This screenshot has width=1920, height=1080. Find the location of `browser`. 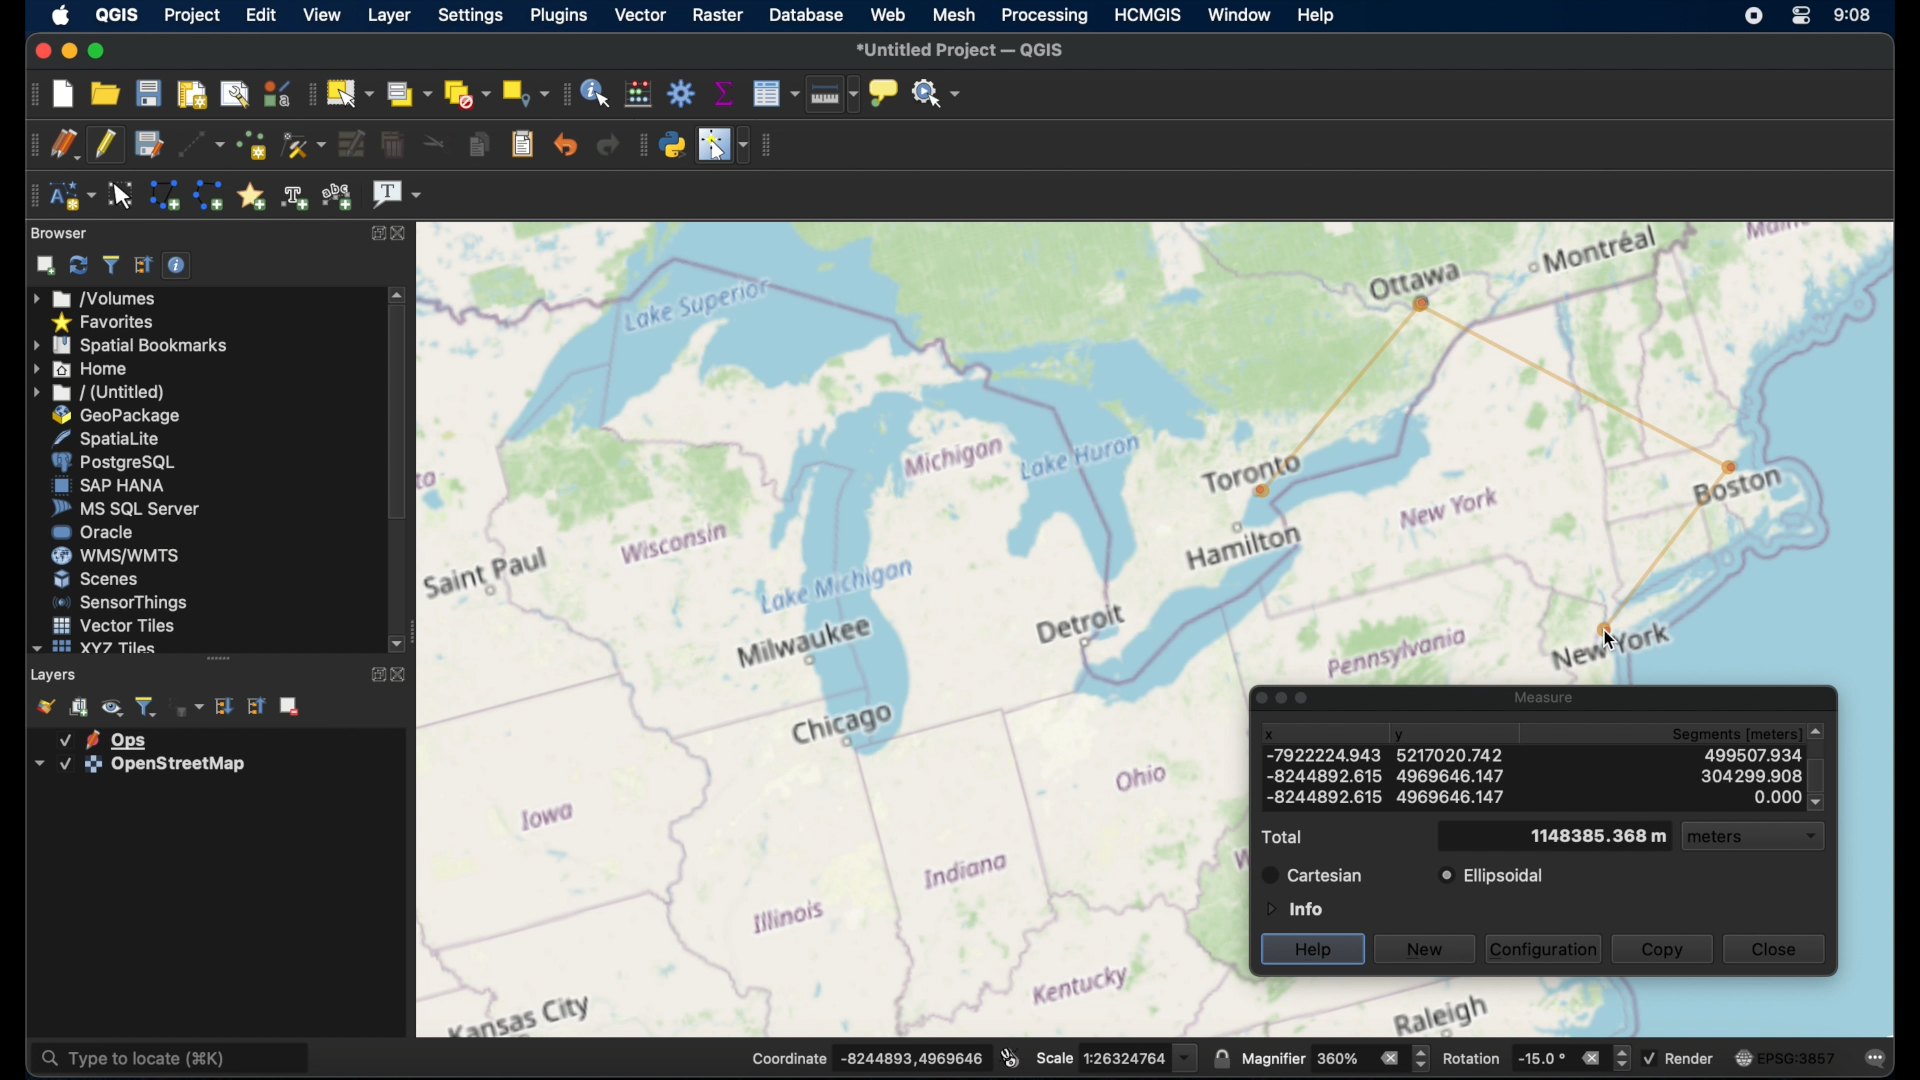

browser is located at coordinates (61, 233).